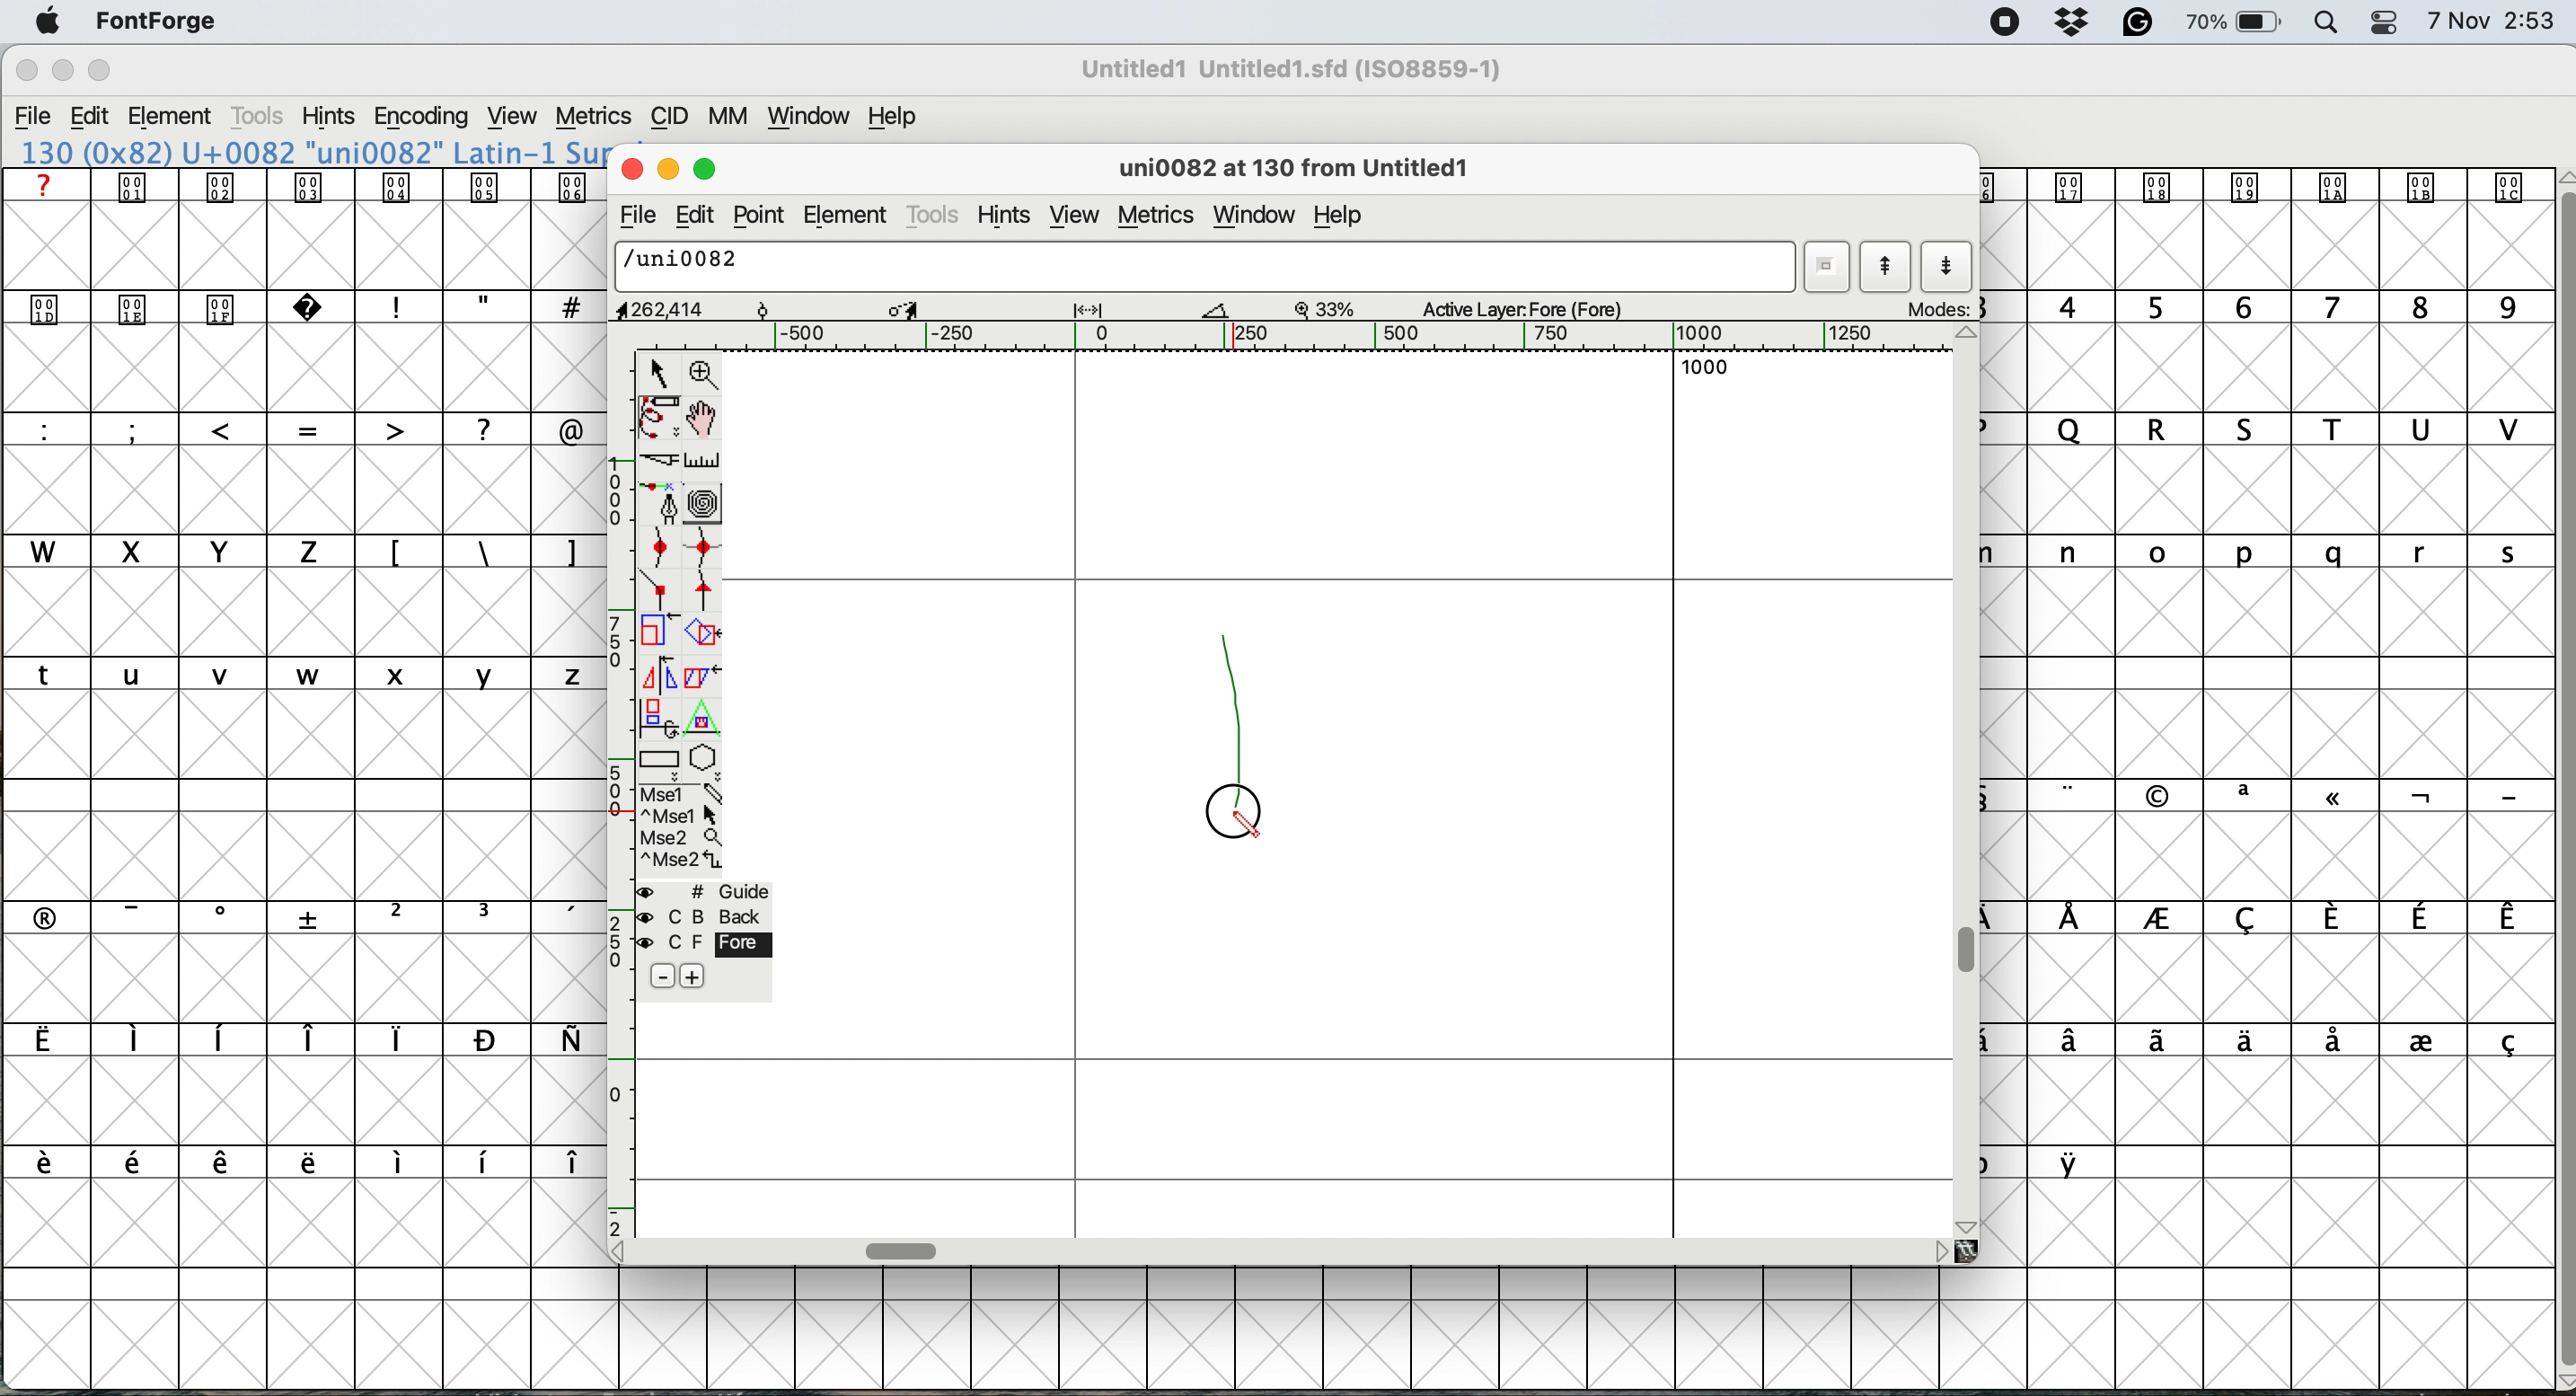 The height and width of the screenshot is (1396, 2576). I want to click on vertical scroll bar, so click(2553, 774).